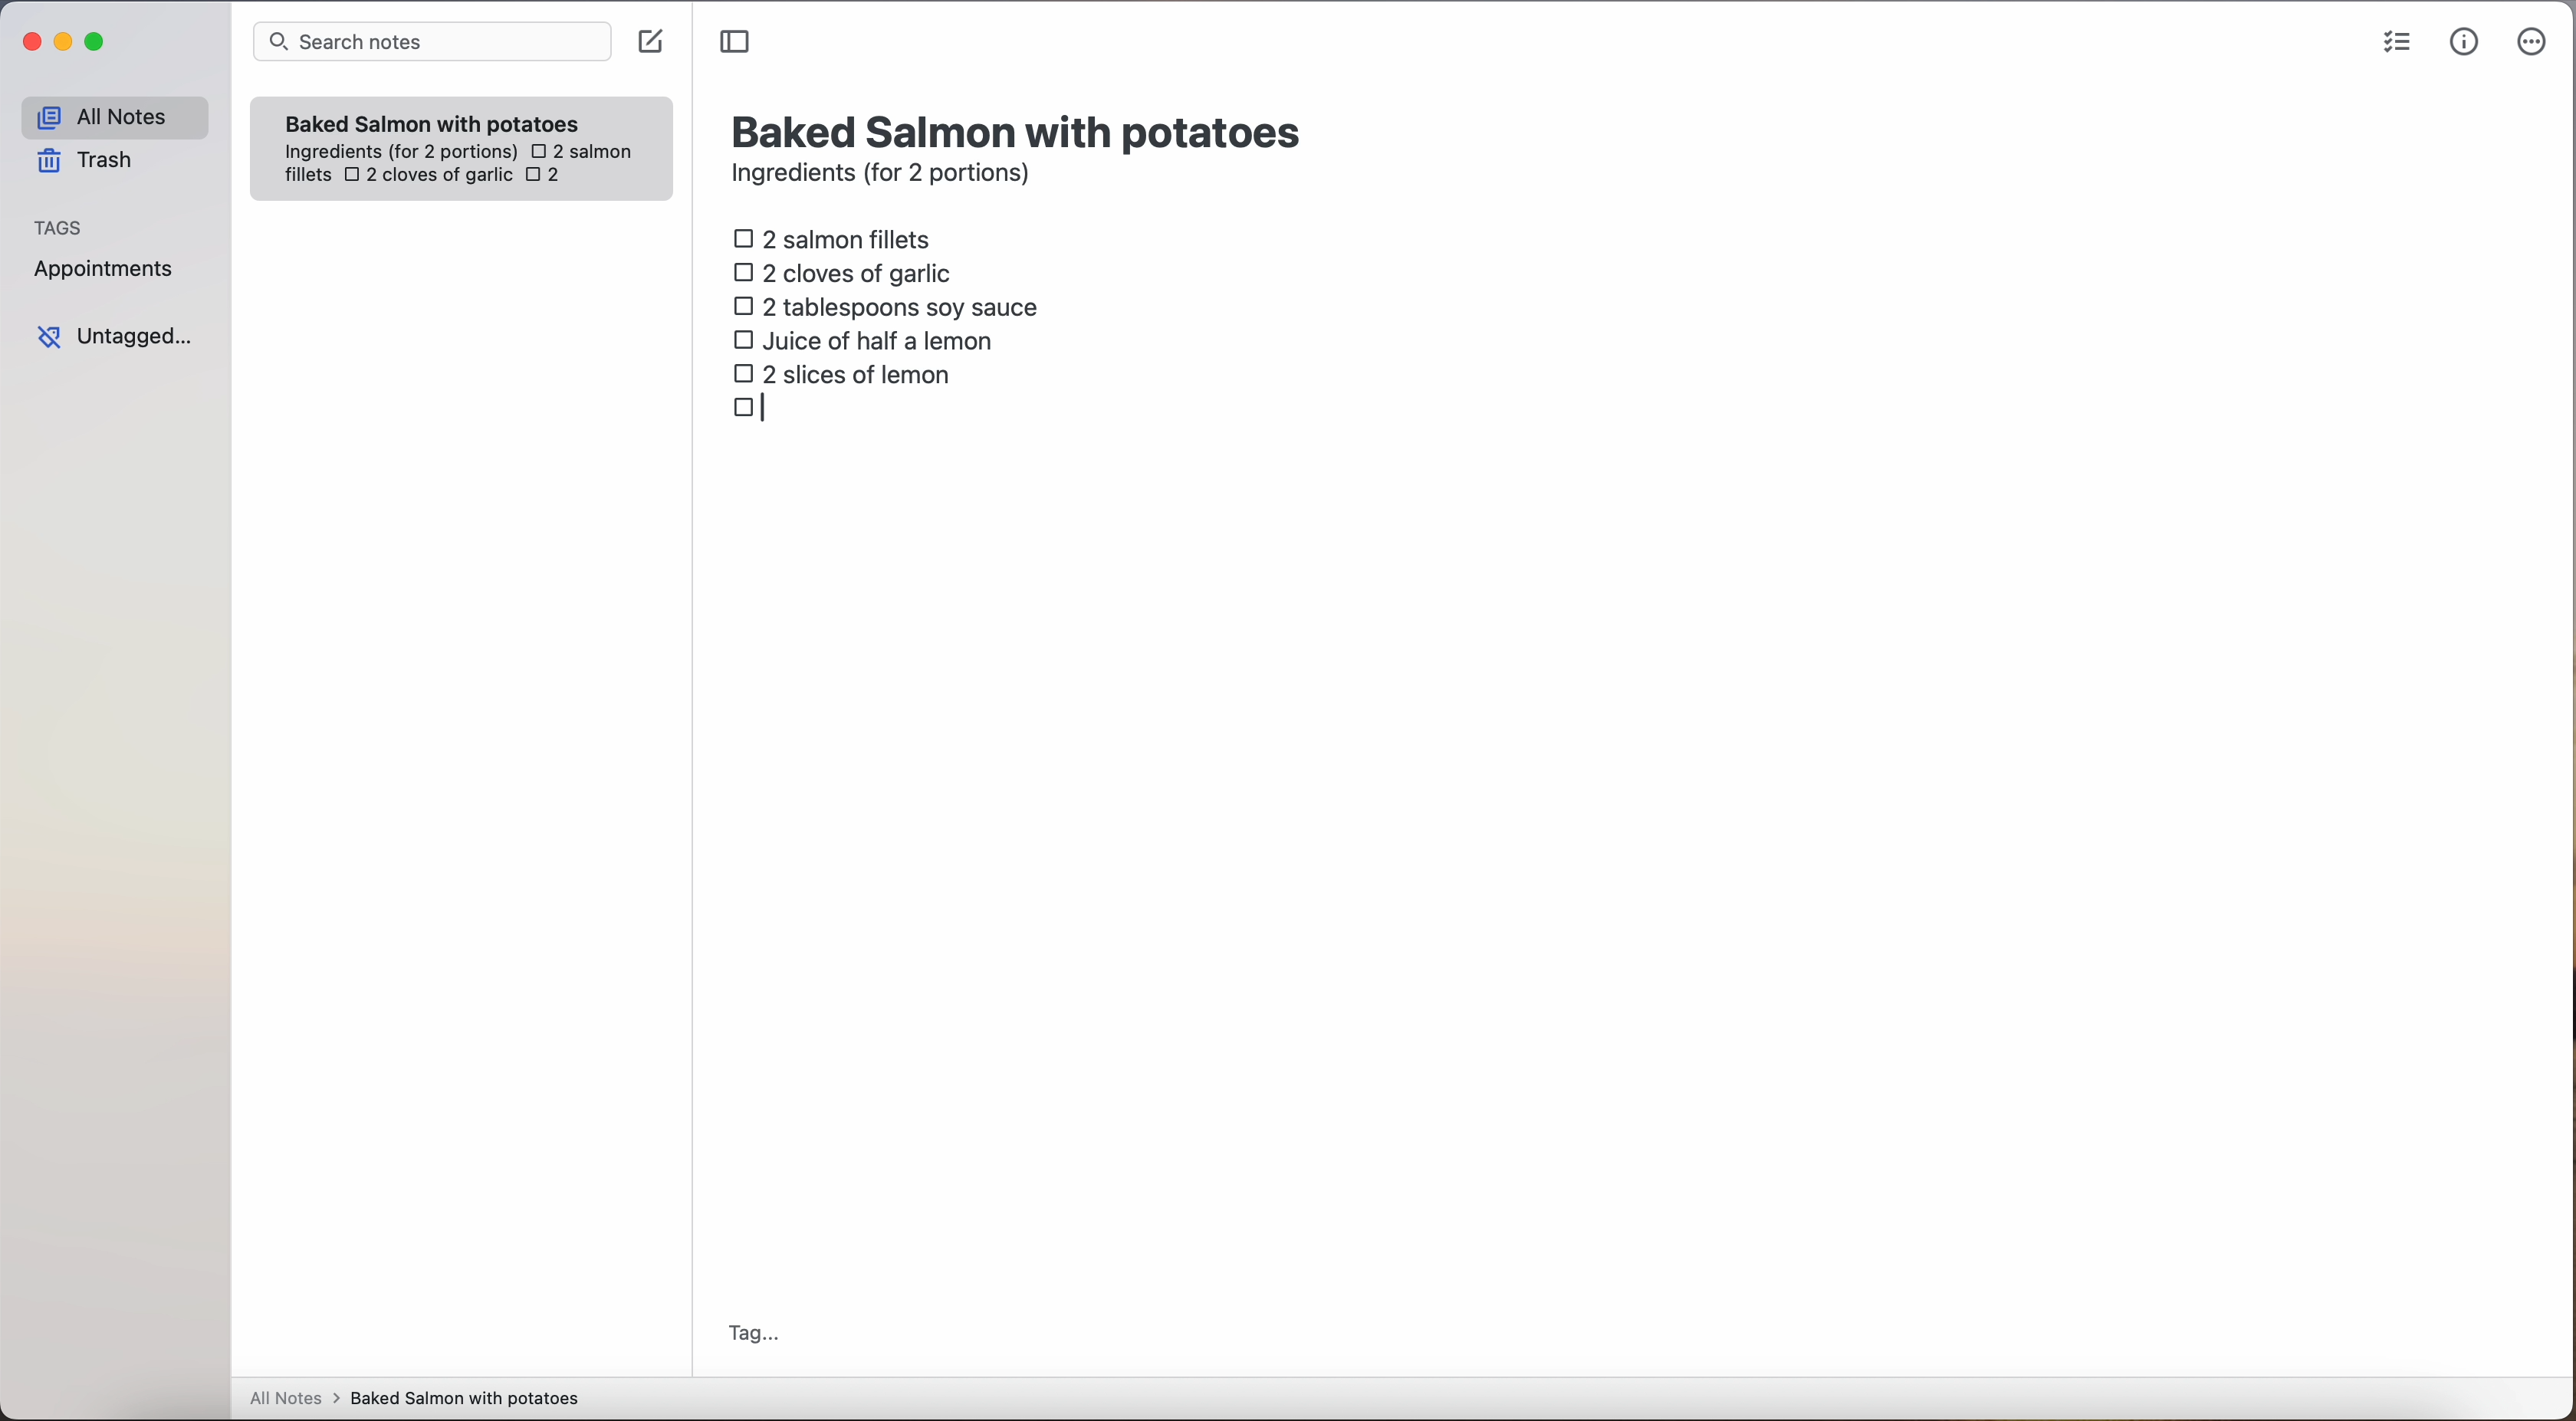 The height and width of the screenshot is (1421, 2576). What do you see at coordinates (649, 42) in the screenshot?
I see `create note` at bounding box center [649, 42].